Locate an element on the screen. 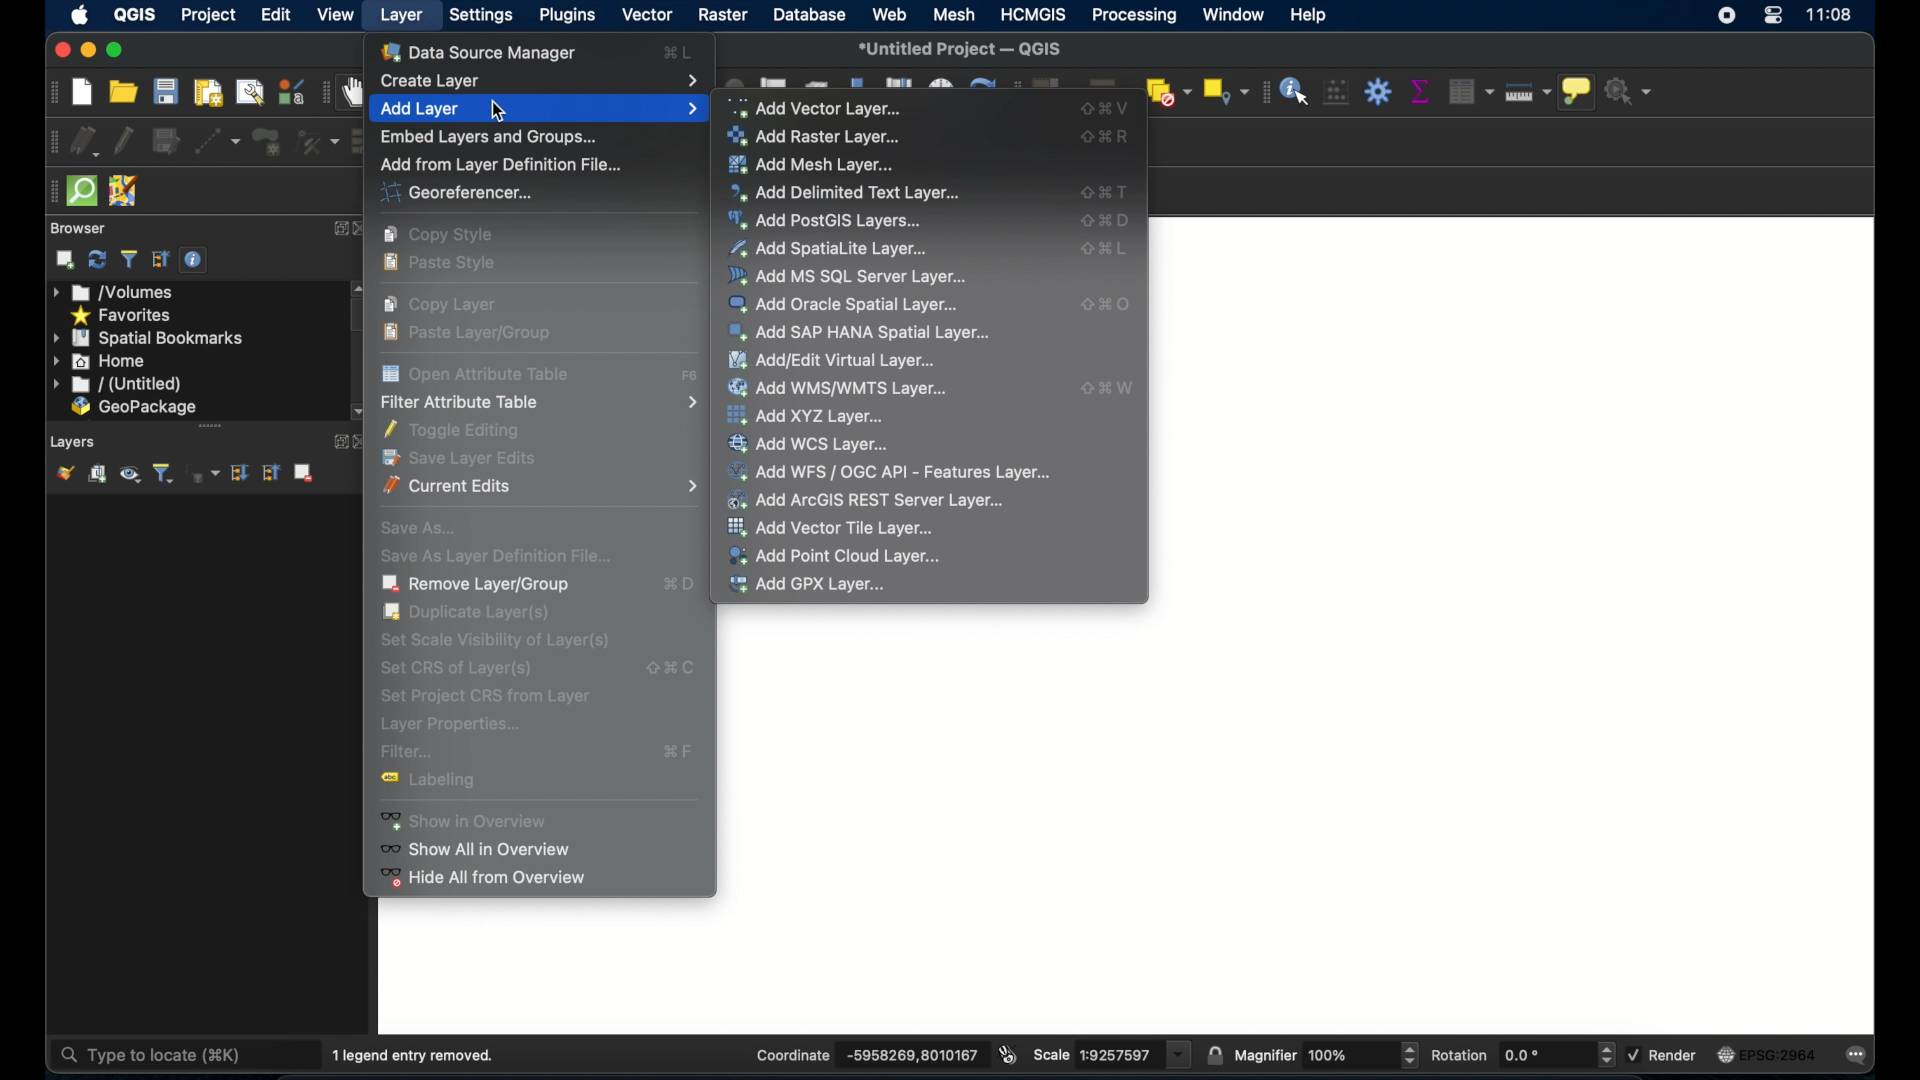 The height and width of the screenshot is (1080, 1920). project toolbar is located at coordinates (49, 92).